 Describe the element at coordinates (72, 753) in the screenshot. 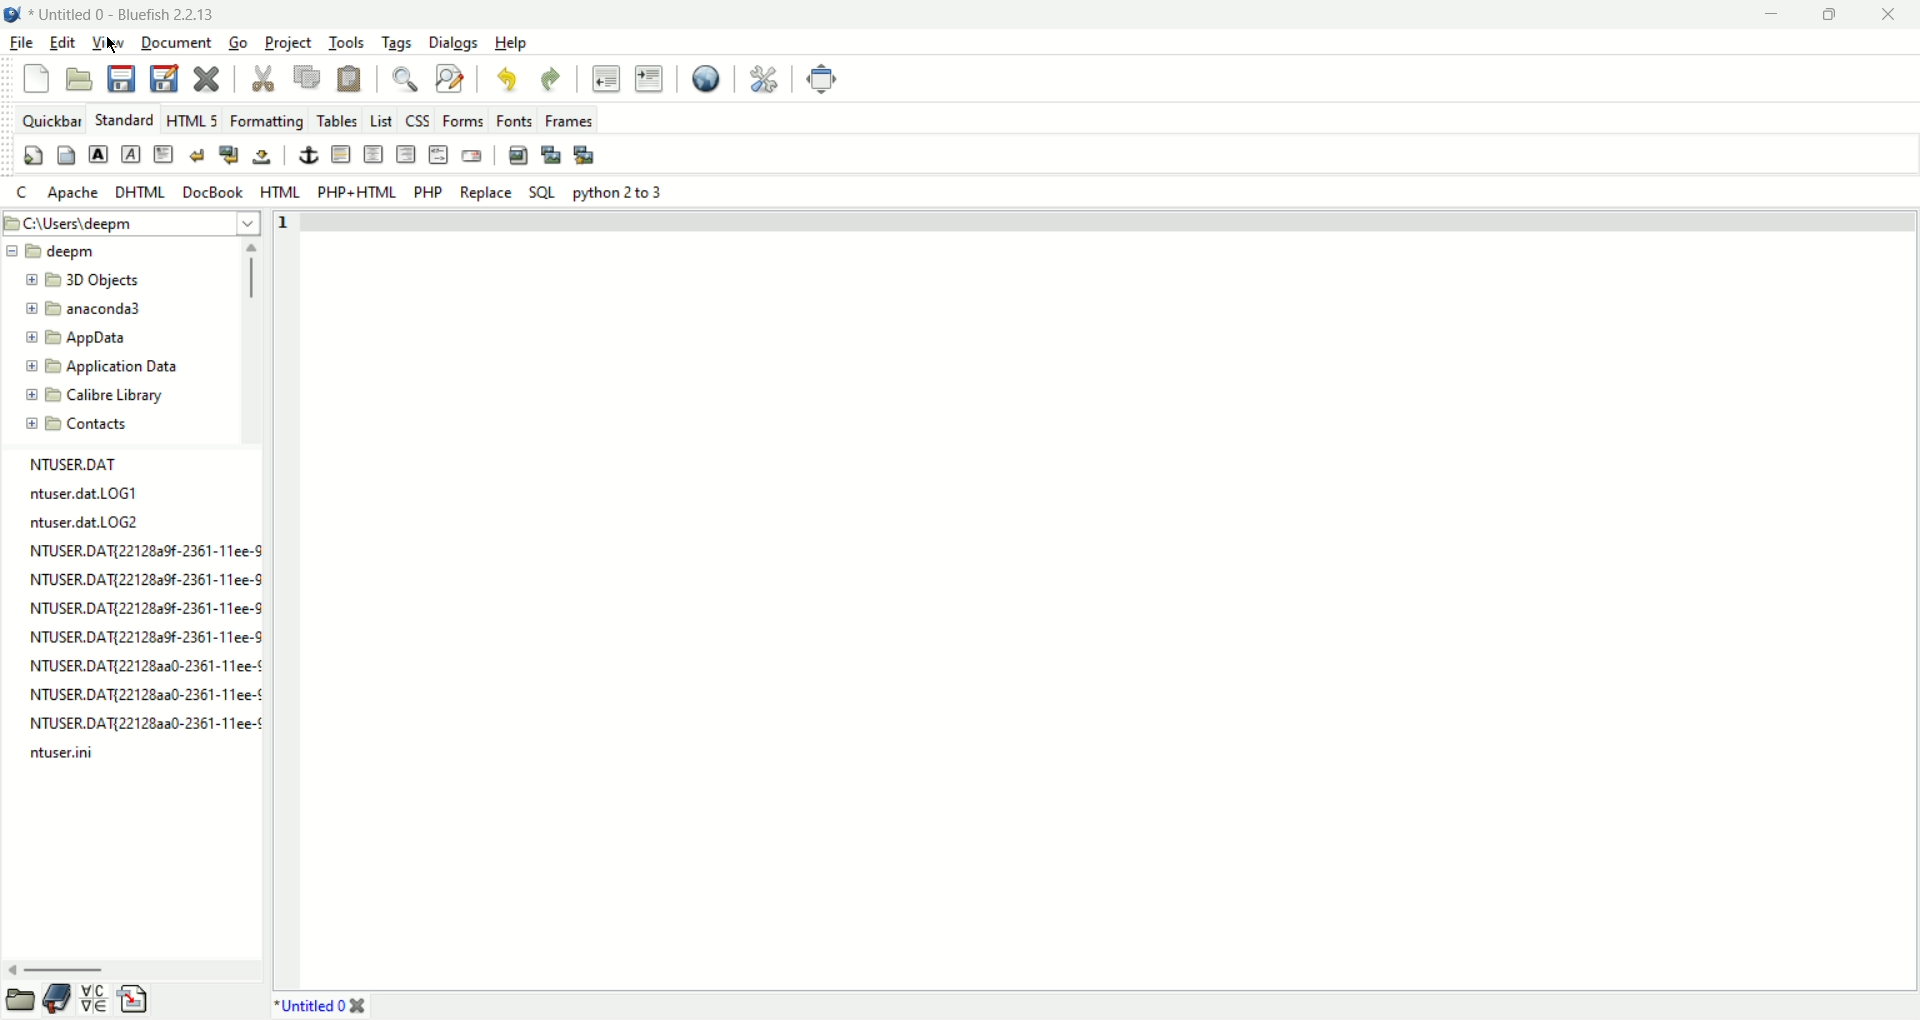

I see `ntuser.ini` at that location.